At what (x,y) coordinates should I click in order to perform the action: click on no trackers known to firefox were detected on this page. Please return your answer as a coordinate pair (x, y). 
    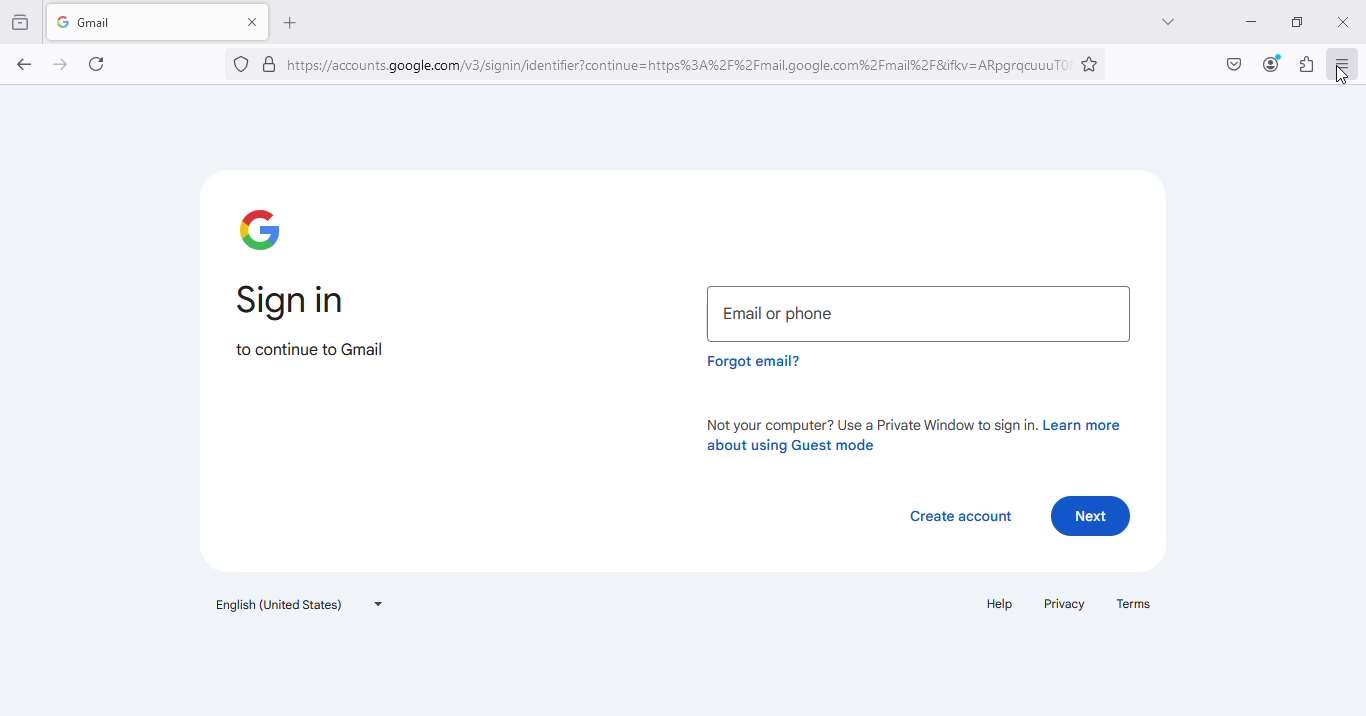
    Looking at the image, I should click on (242, 64).